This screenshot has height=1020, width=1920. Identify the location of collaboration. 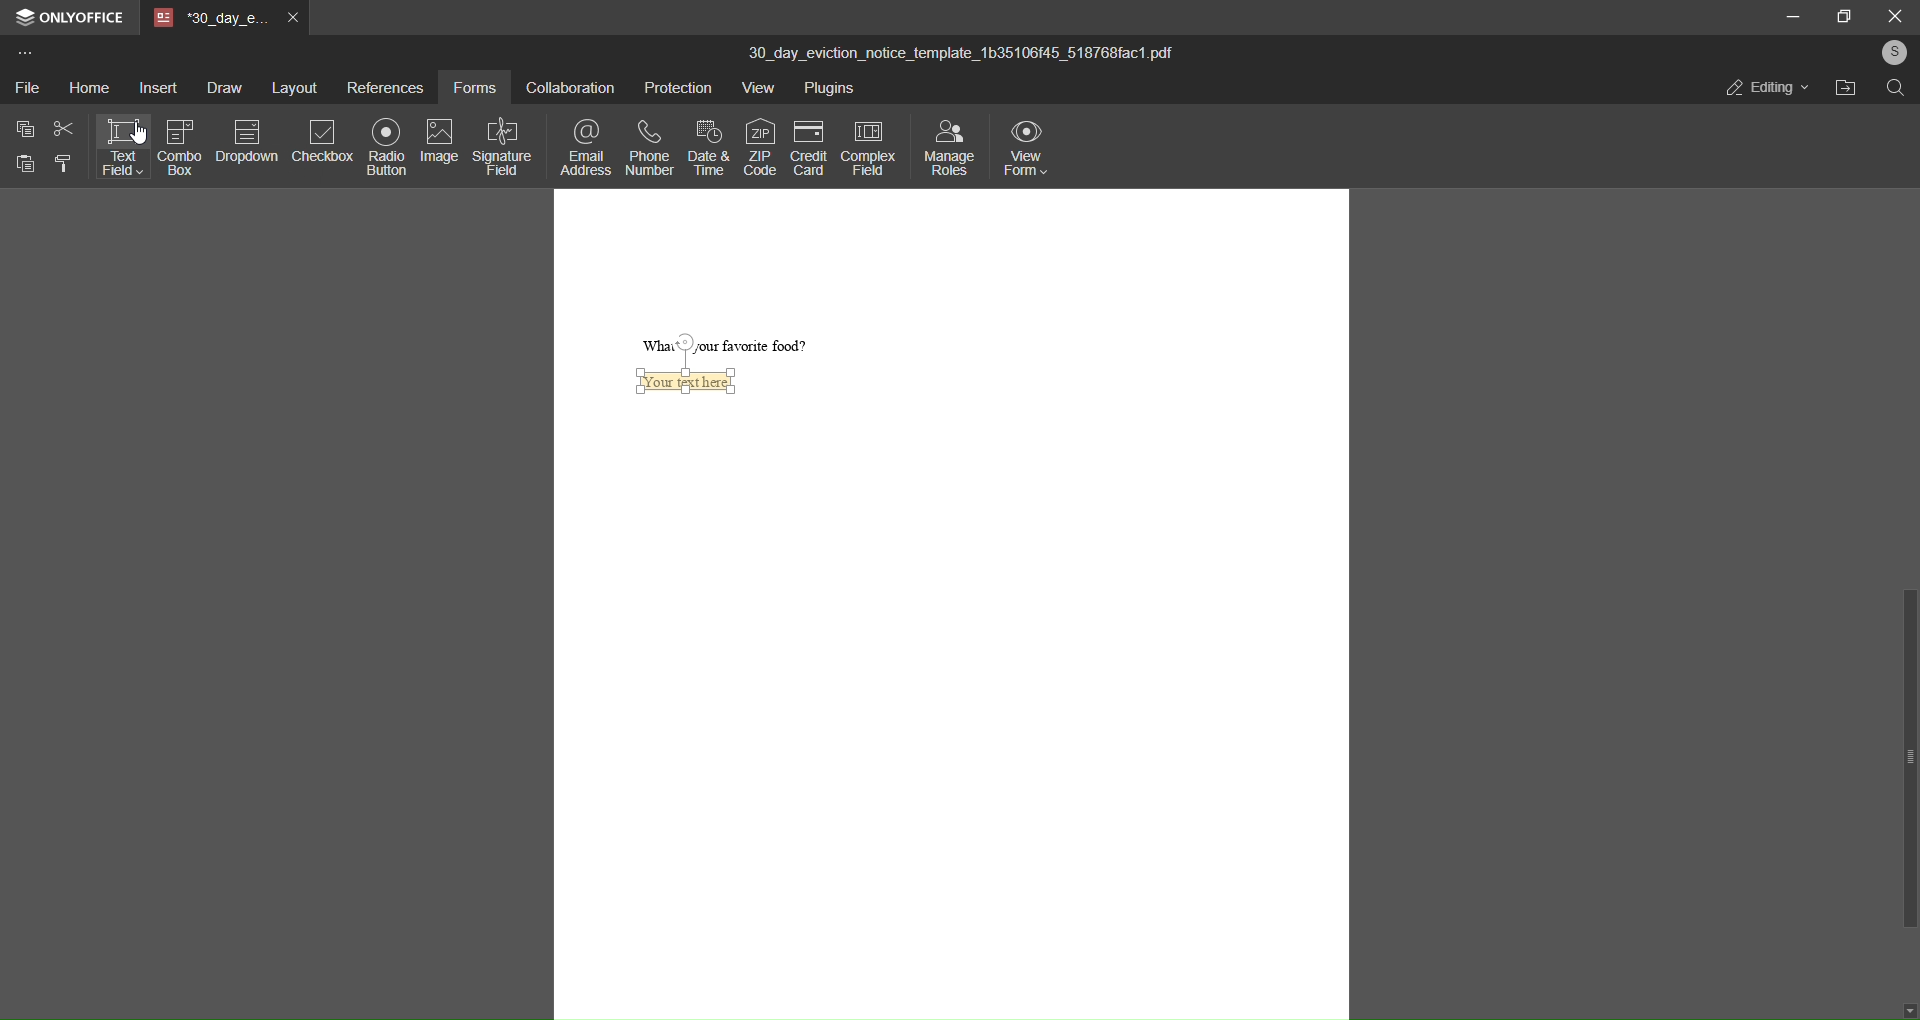
(565, 90).